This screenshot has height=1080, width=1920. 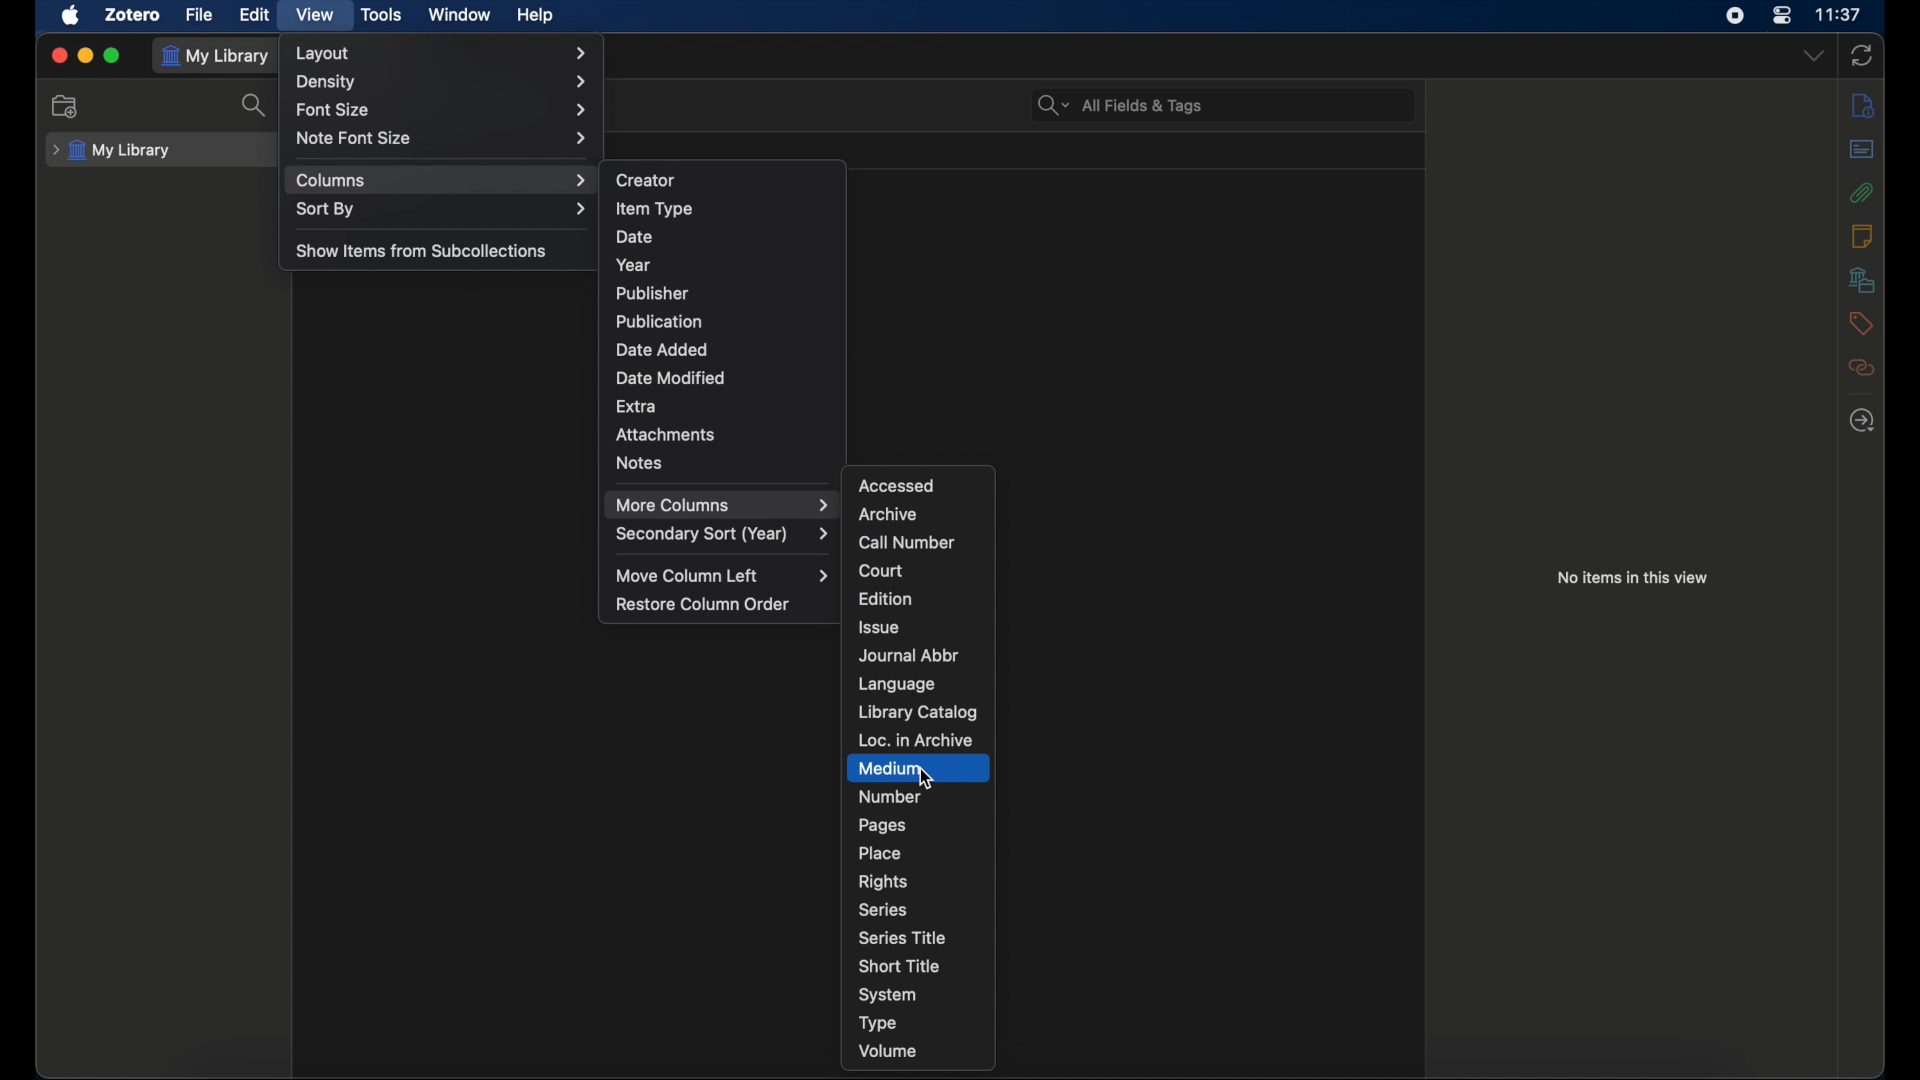 I want to click on journal abbr, so click(x=908, y=655).